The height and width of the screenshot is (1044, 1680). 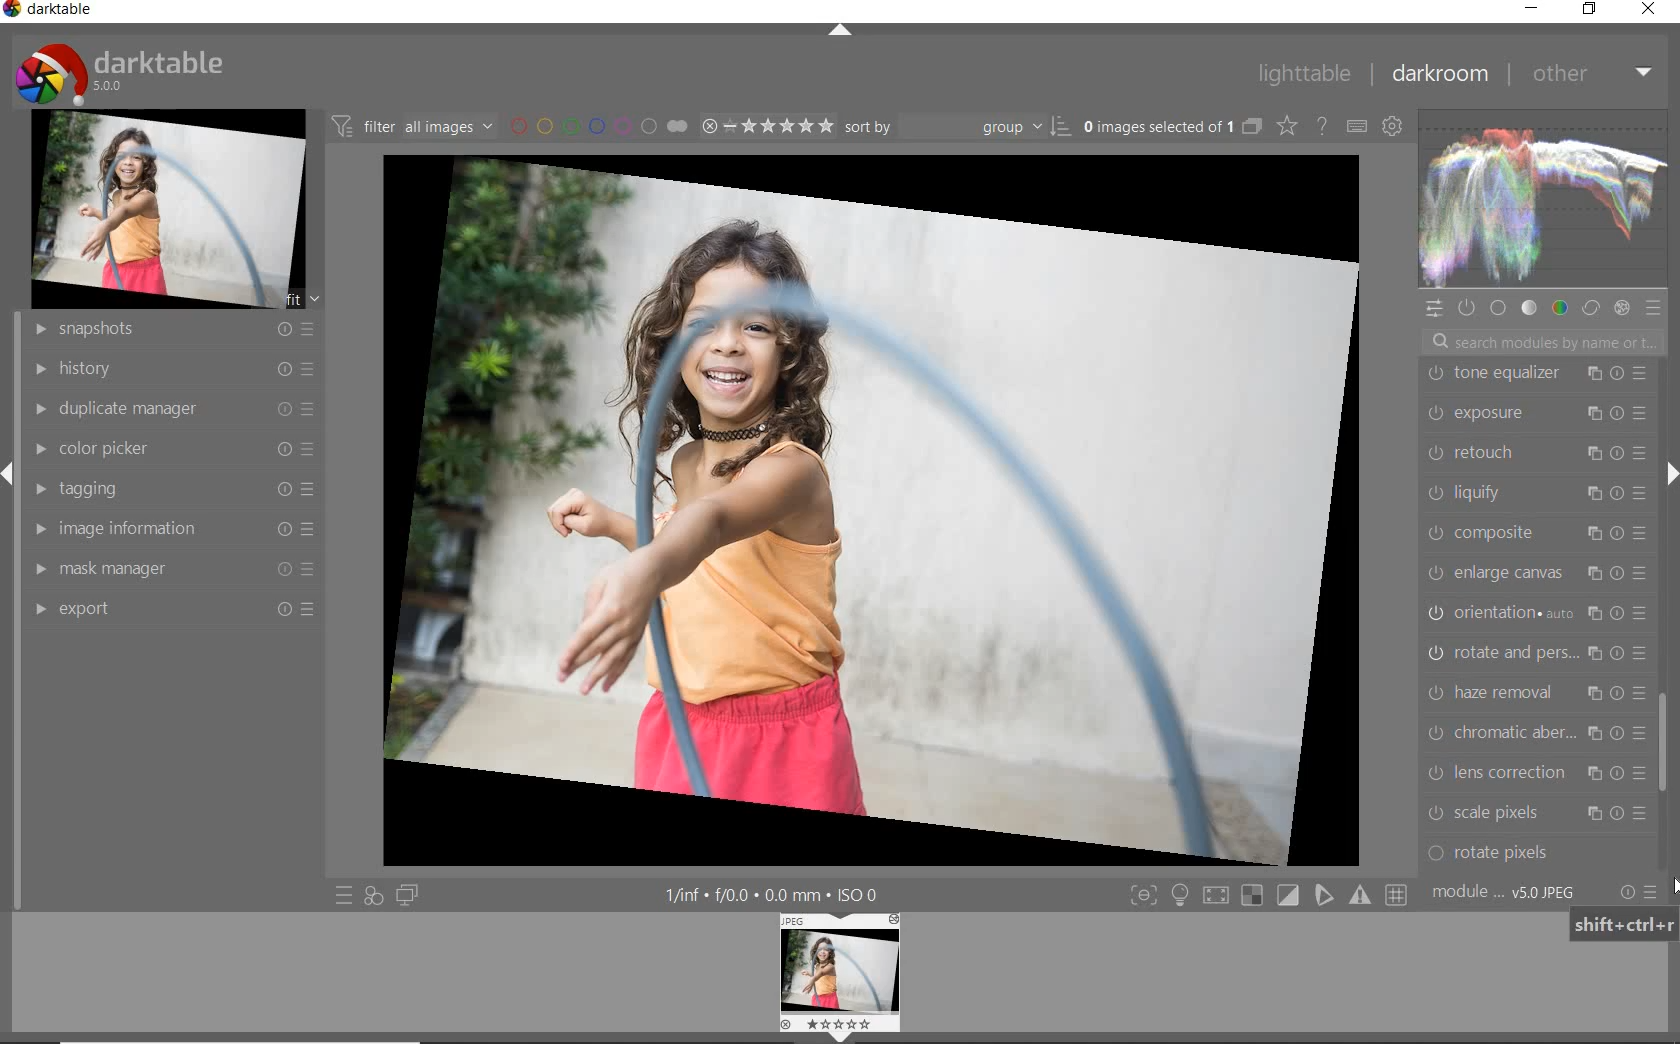 What do you see at coordinates (1498, 309) in the screenshot?
I see `base` at bounding box center [1498, 309].